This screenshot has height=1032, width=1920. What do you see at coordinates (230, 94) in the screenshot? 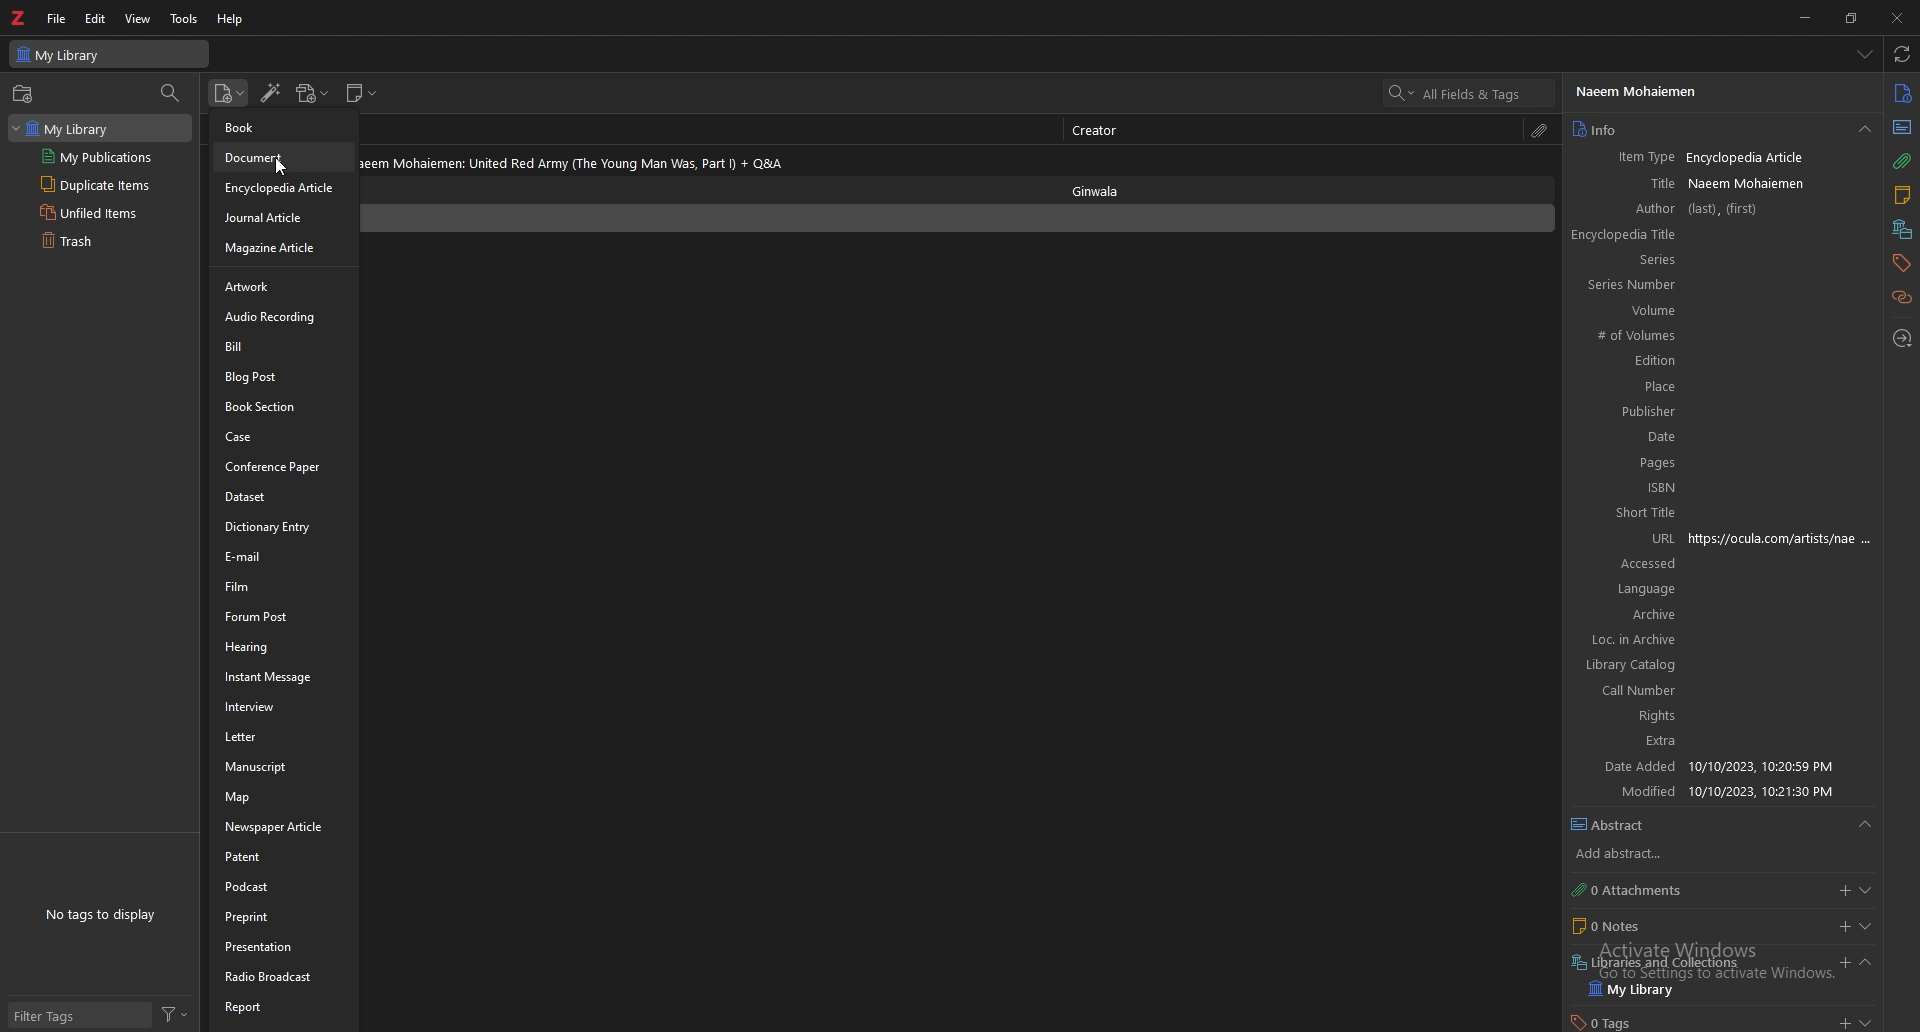
I see `new item` at bounding box center [230, 94].